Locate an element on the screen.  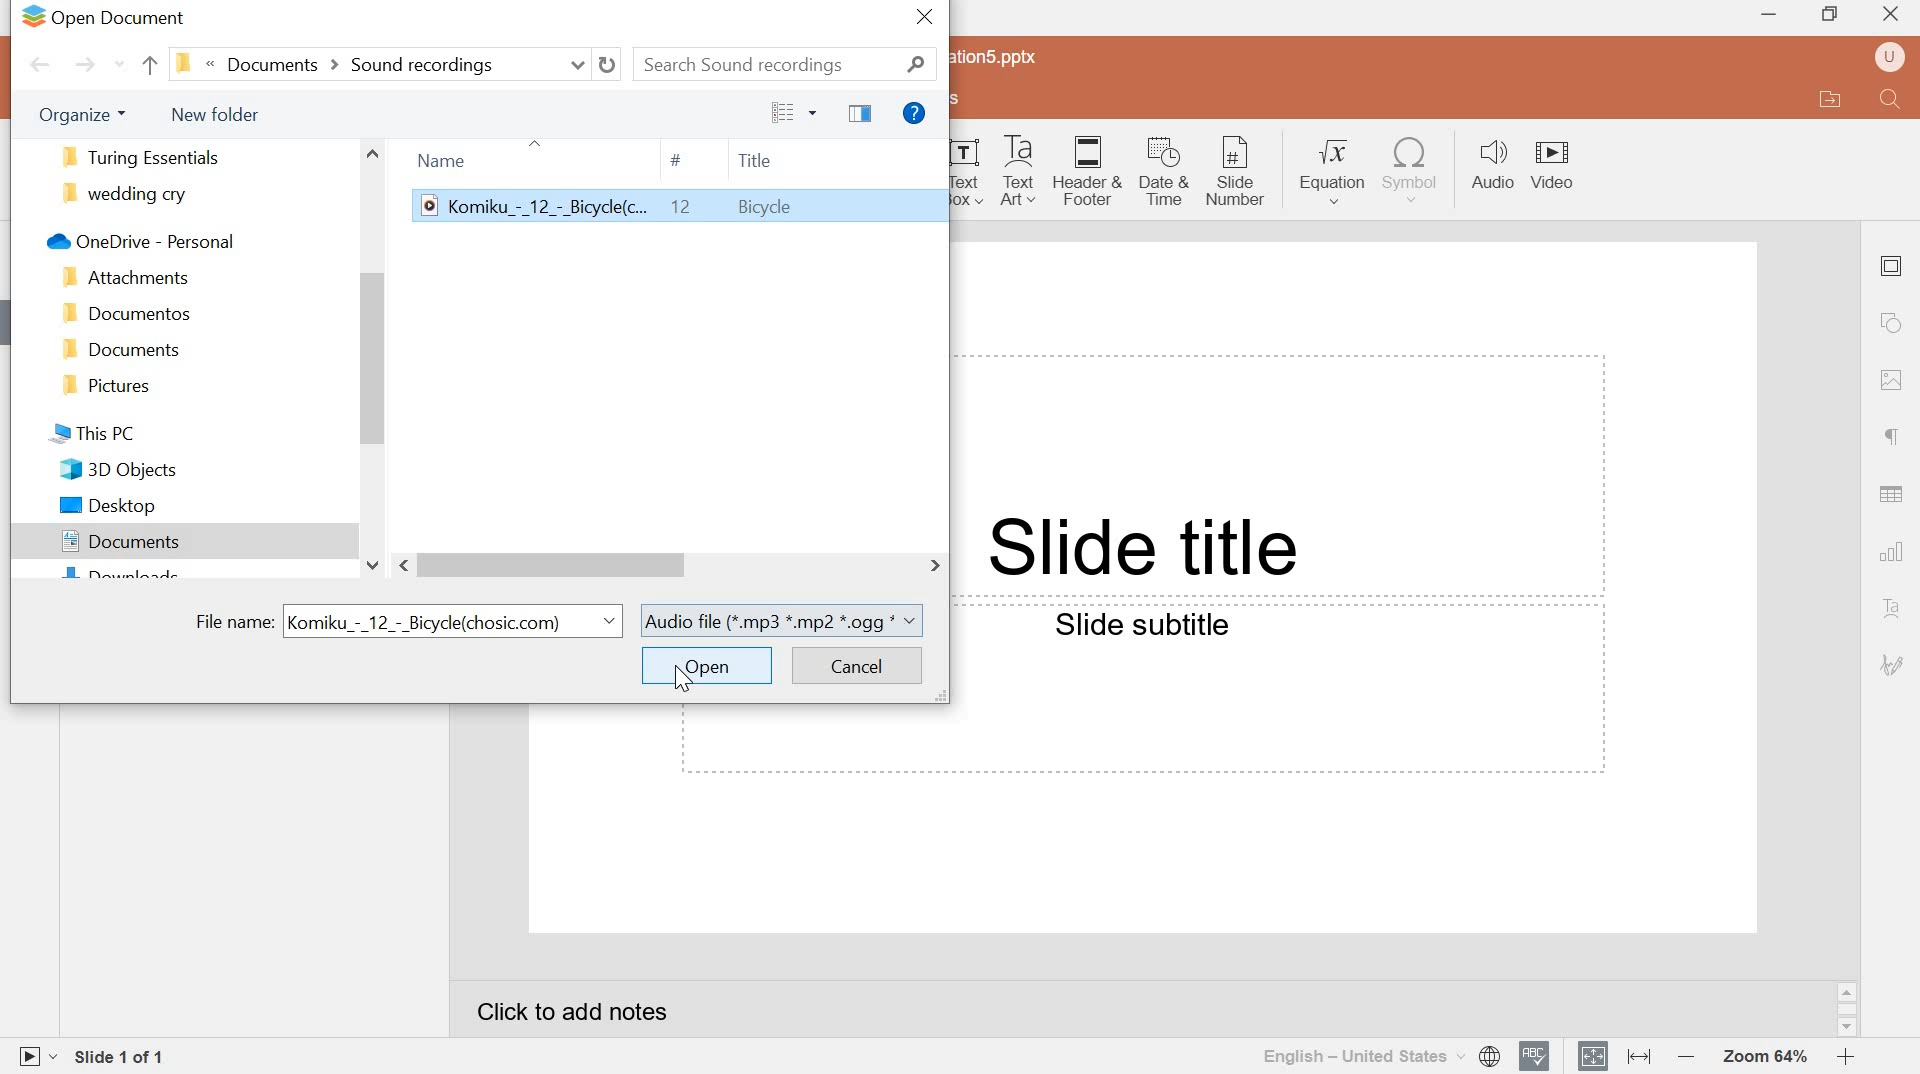
symbol is located at coordinates (1410, 170).